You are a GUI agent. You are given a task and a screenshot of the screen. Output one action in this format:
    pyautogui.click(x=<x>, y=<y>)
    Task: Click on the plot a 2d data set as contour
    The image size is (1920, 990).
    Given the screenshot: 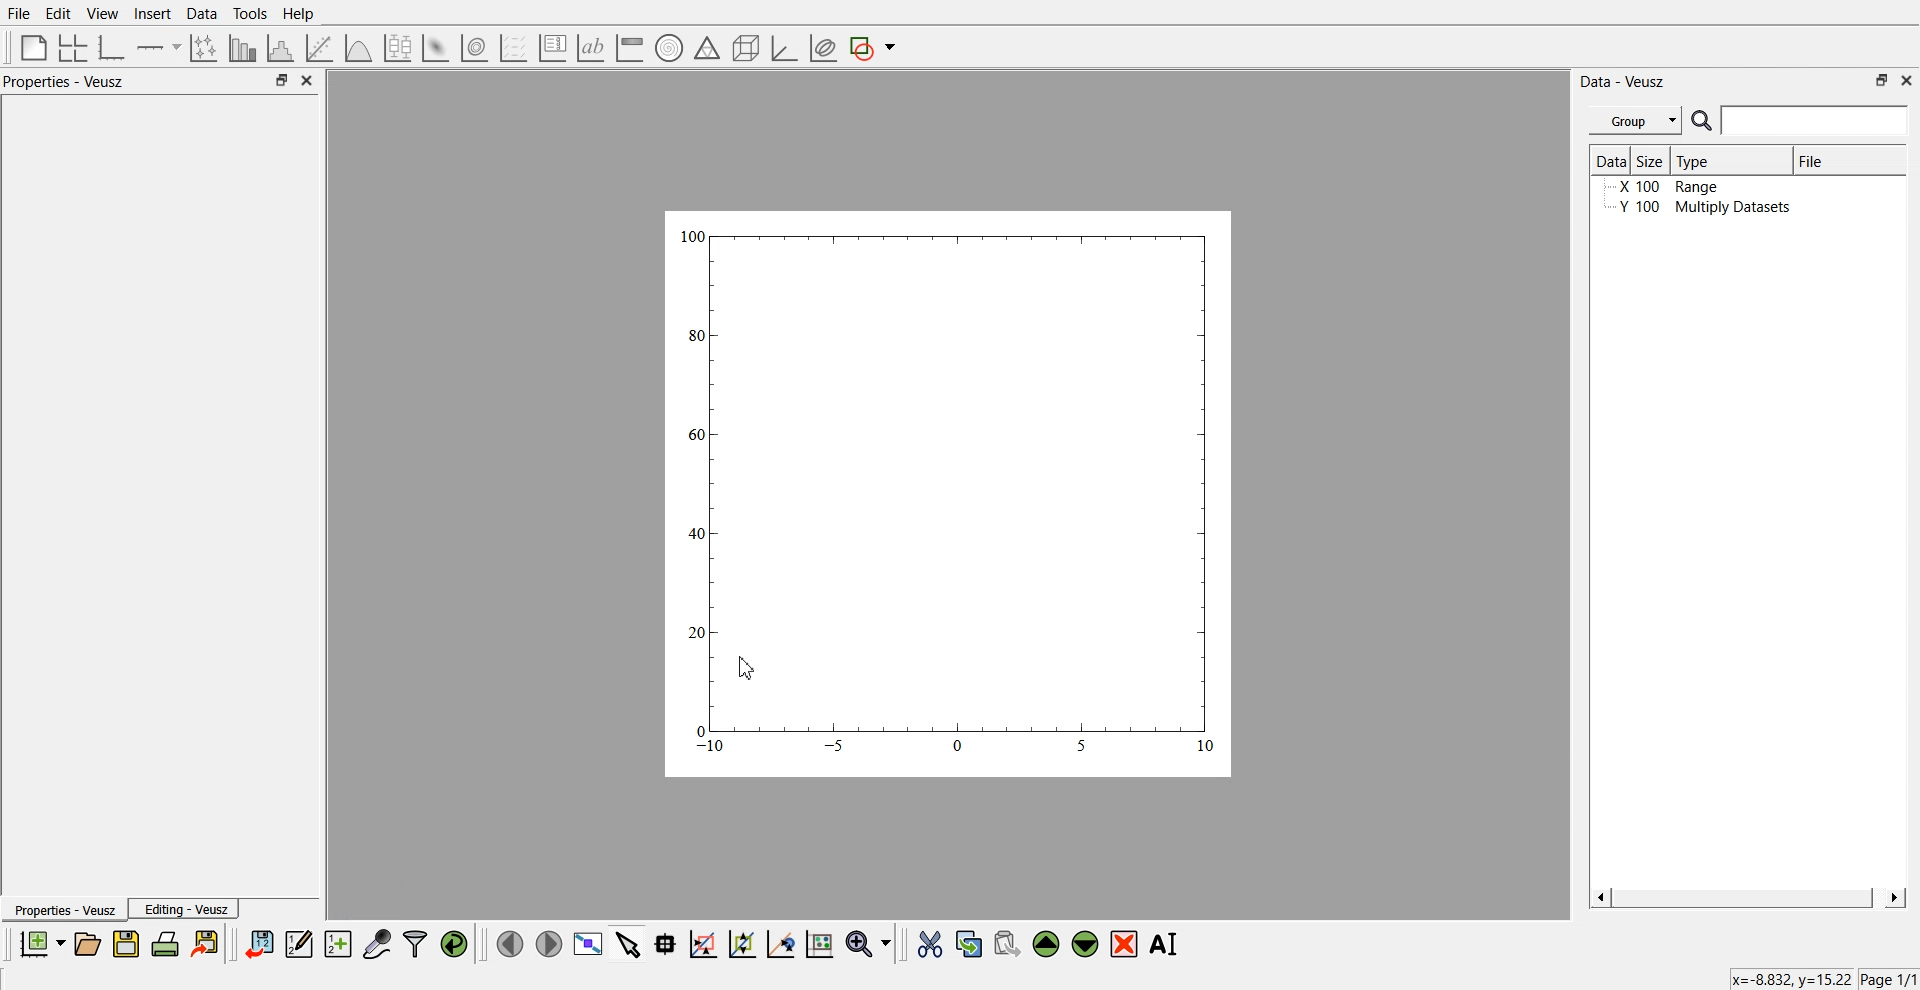 What is the action you would take?
    pyautogui.click(x=473, y=49)
    